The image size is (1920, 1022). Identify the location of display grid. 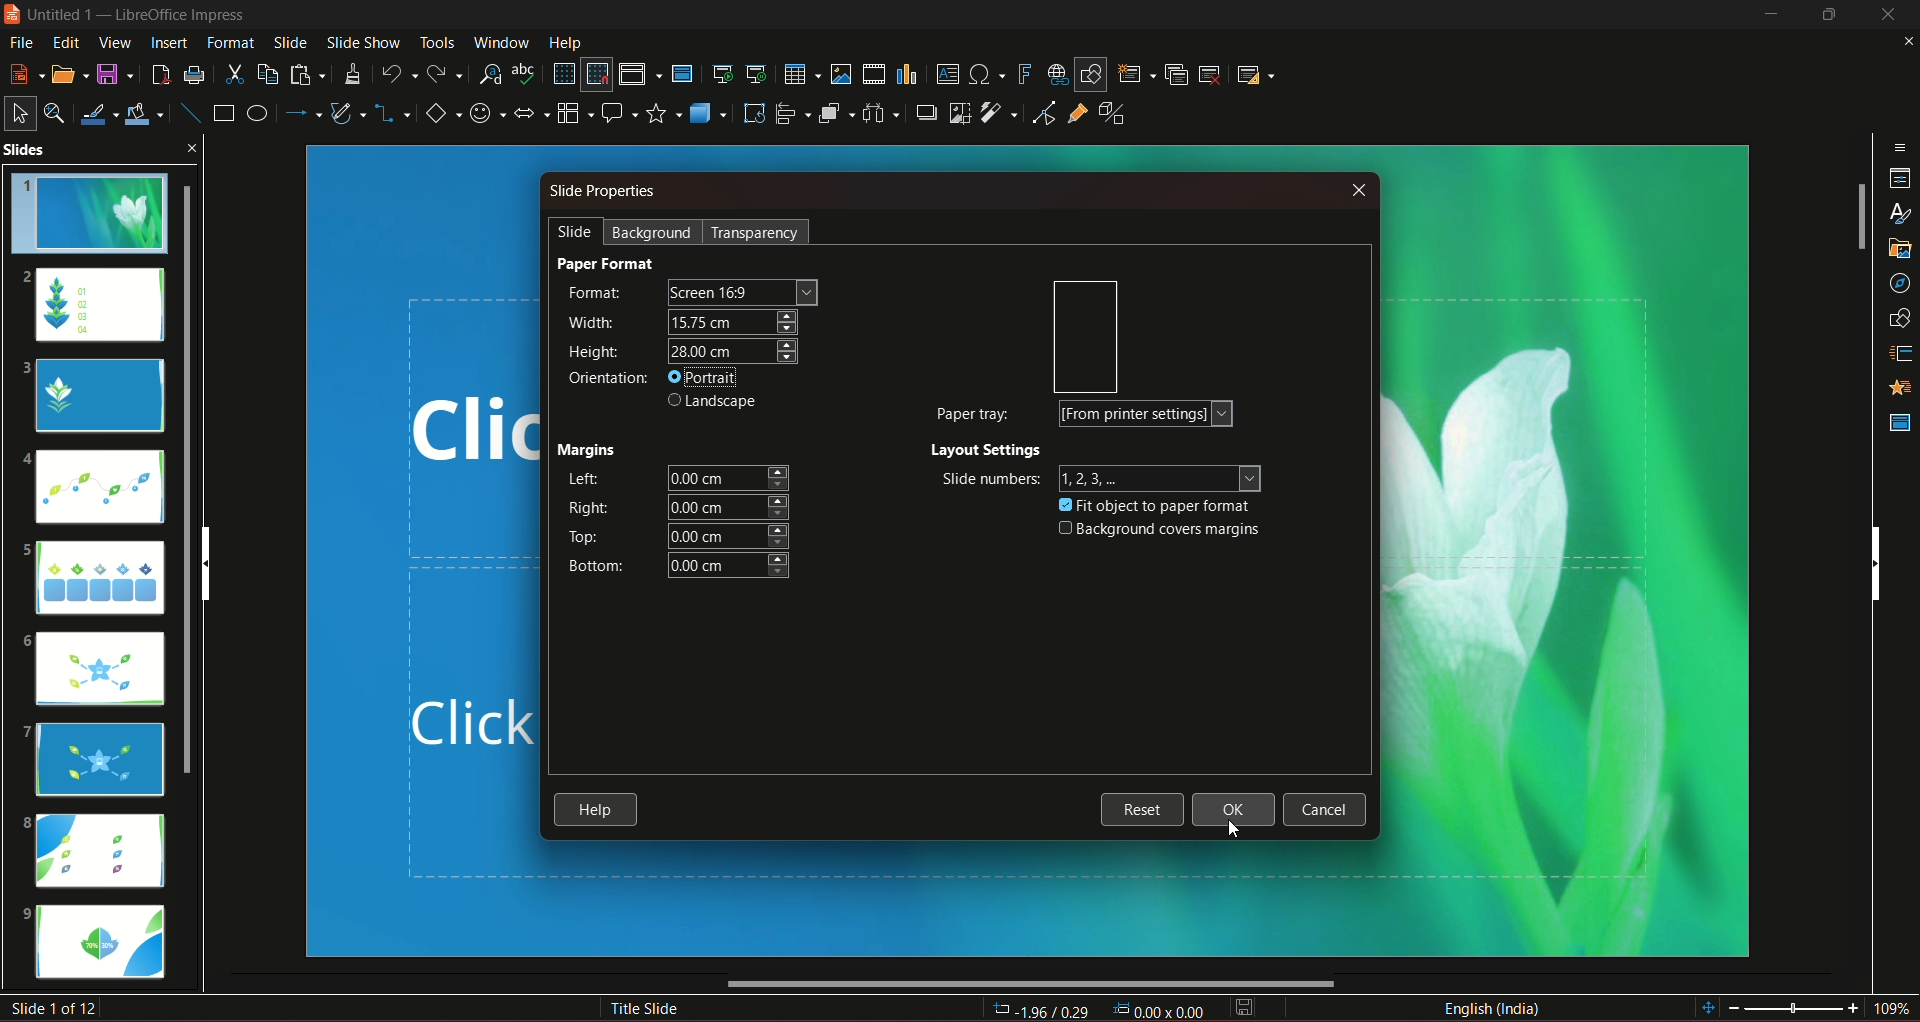
(563, 72).